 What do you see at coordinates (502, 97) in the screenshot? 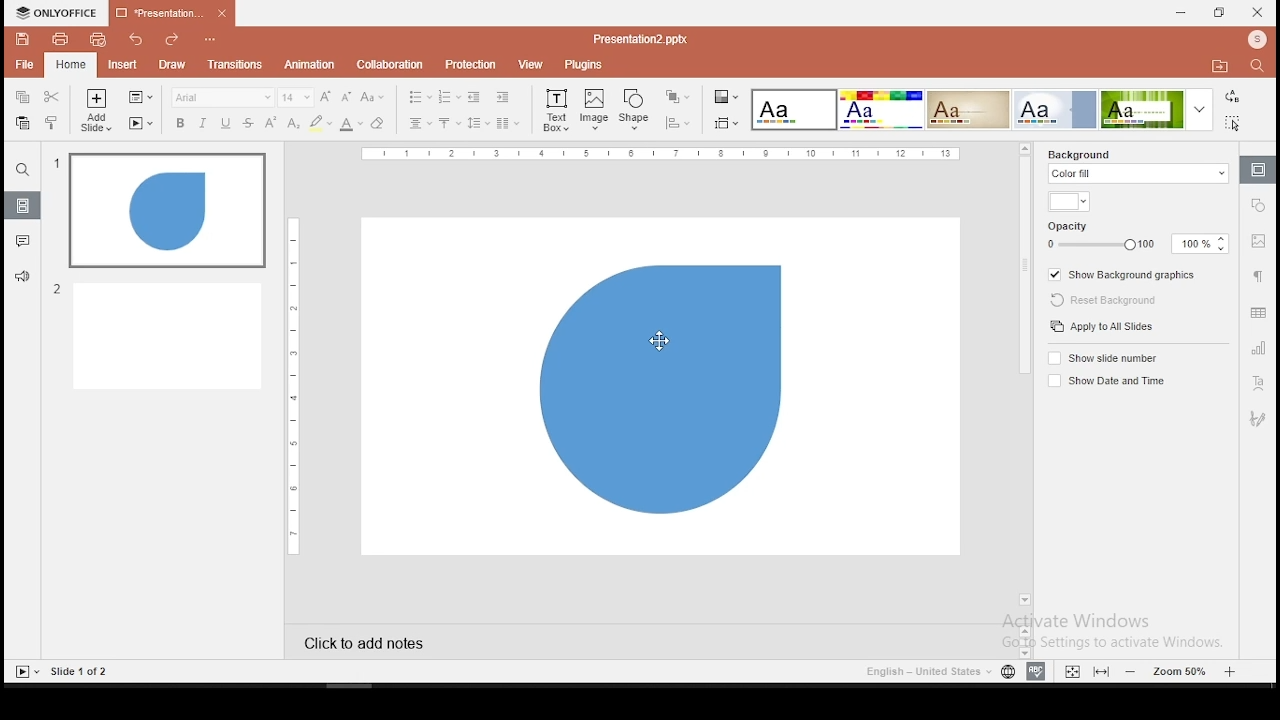
I see `increase indent` at bounding box center [502, 97].